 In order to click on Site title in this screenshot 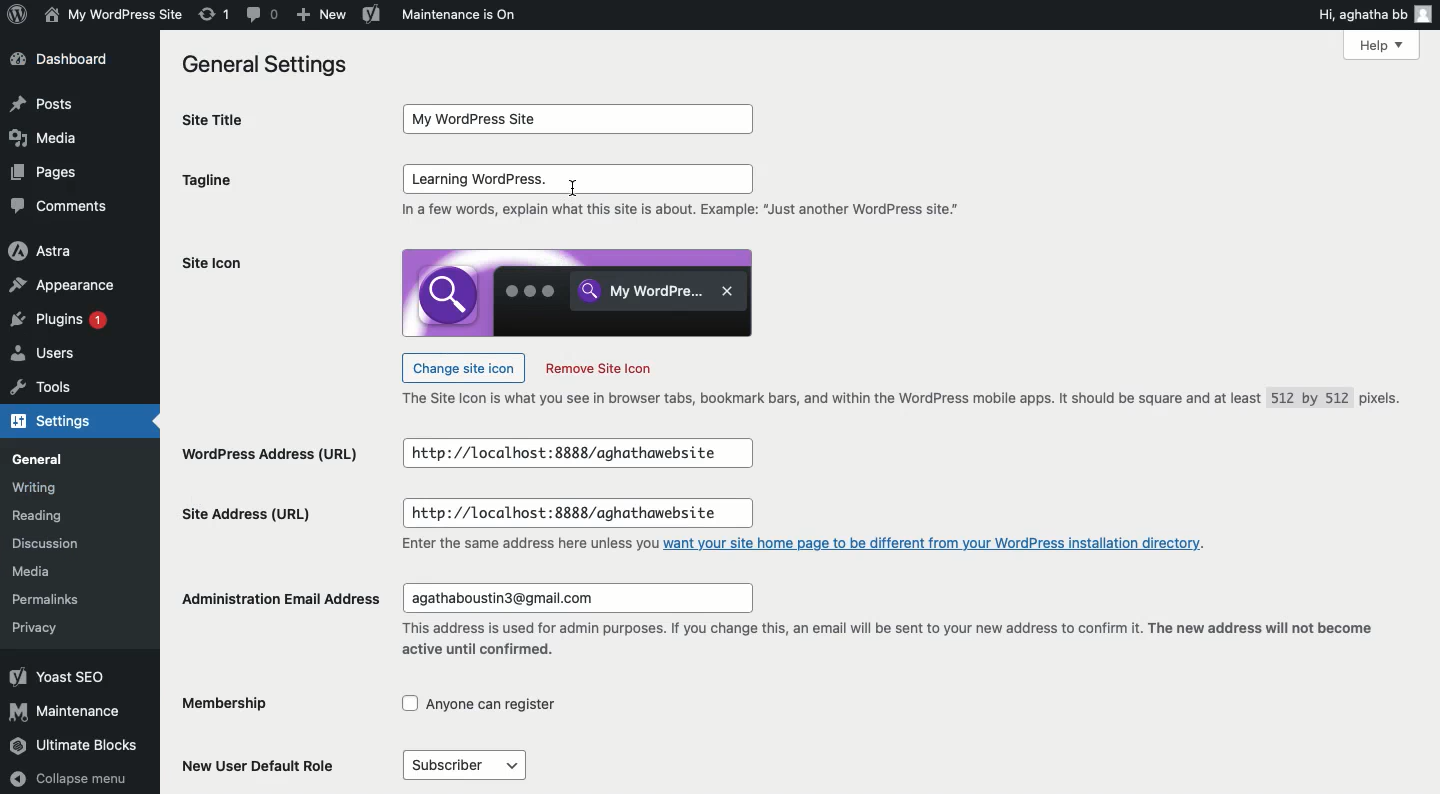, I will do `click(220, 119)`.